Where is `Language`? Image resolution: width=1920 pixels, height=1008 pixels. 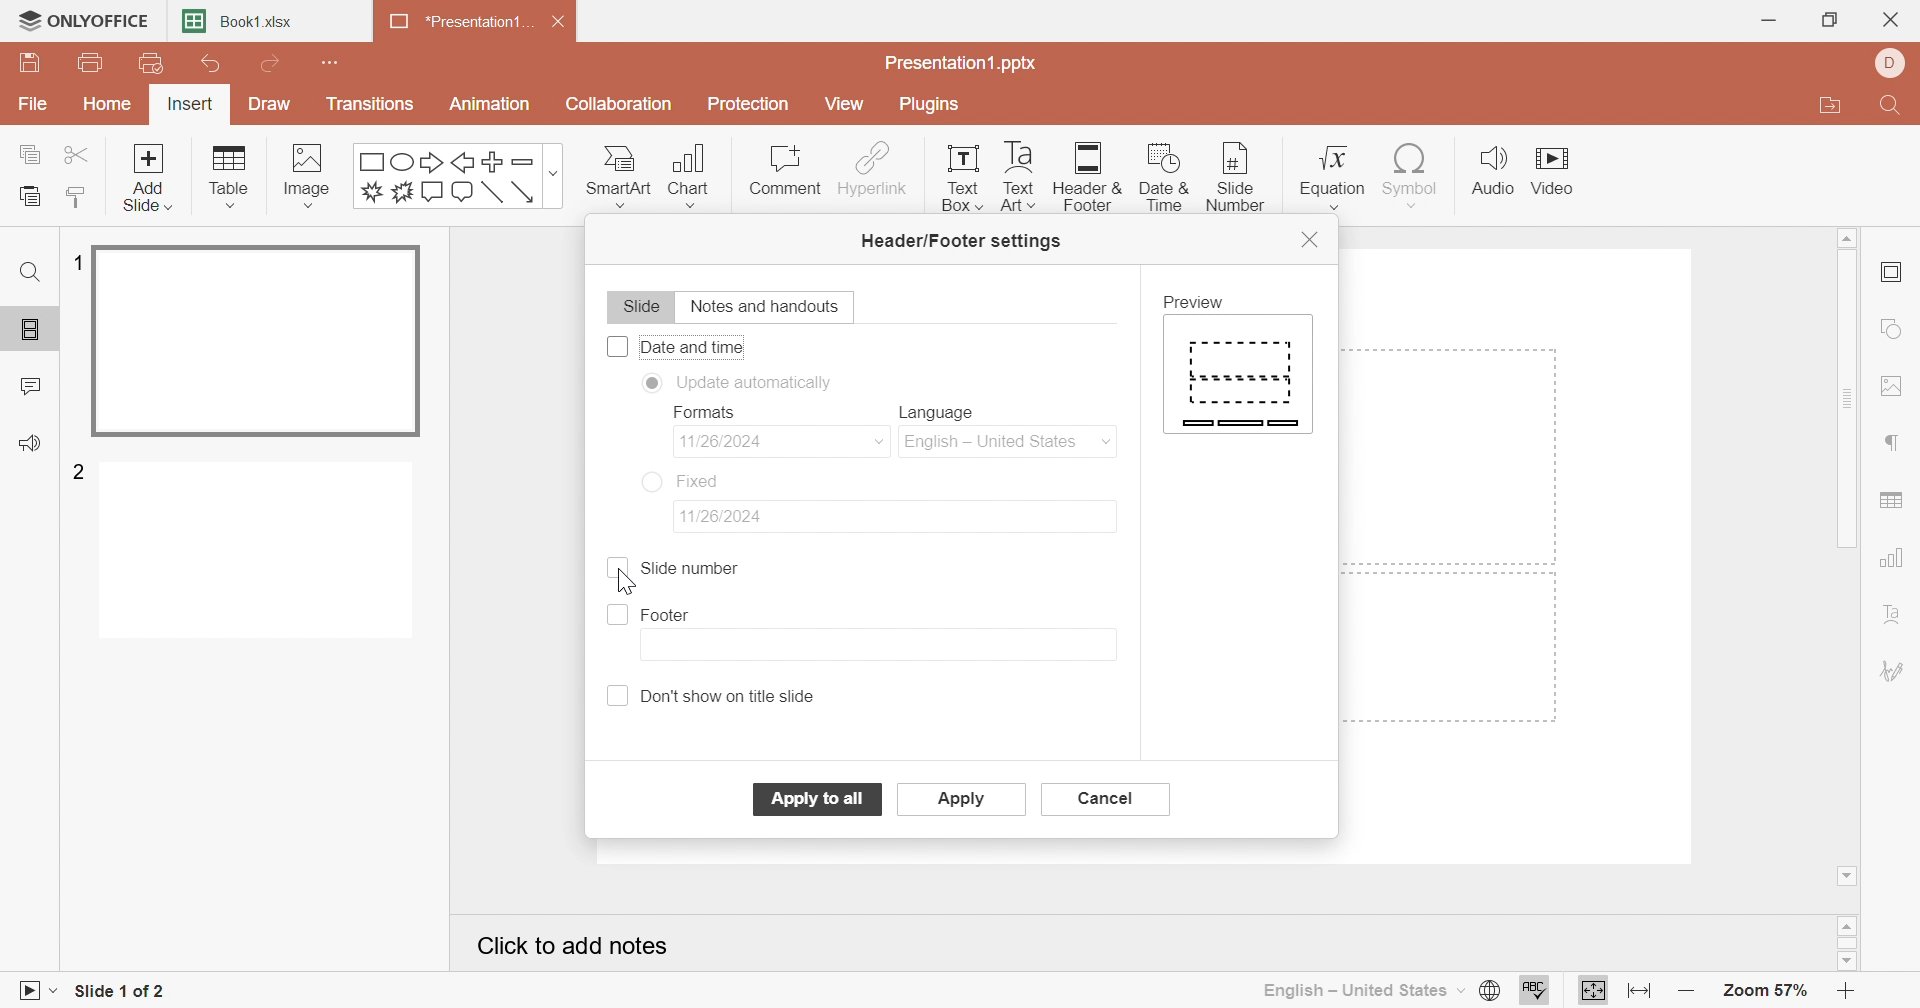
Language is located at coordinates (944, 413).